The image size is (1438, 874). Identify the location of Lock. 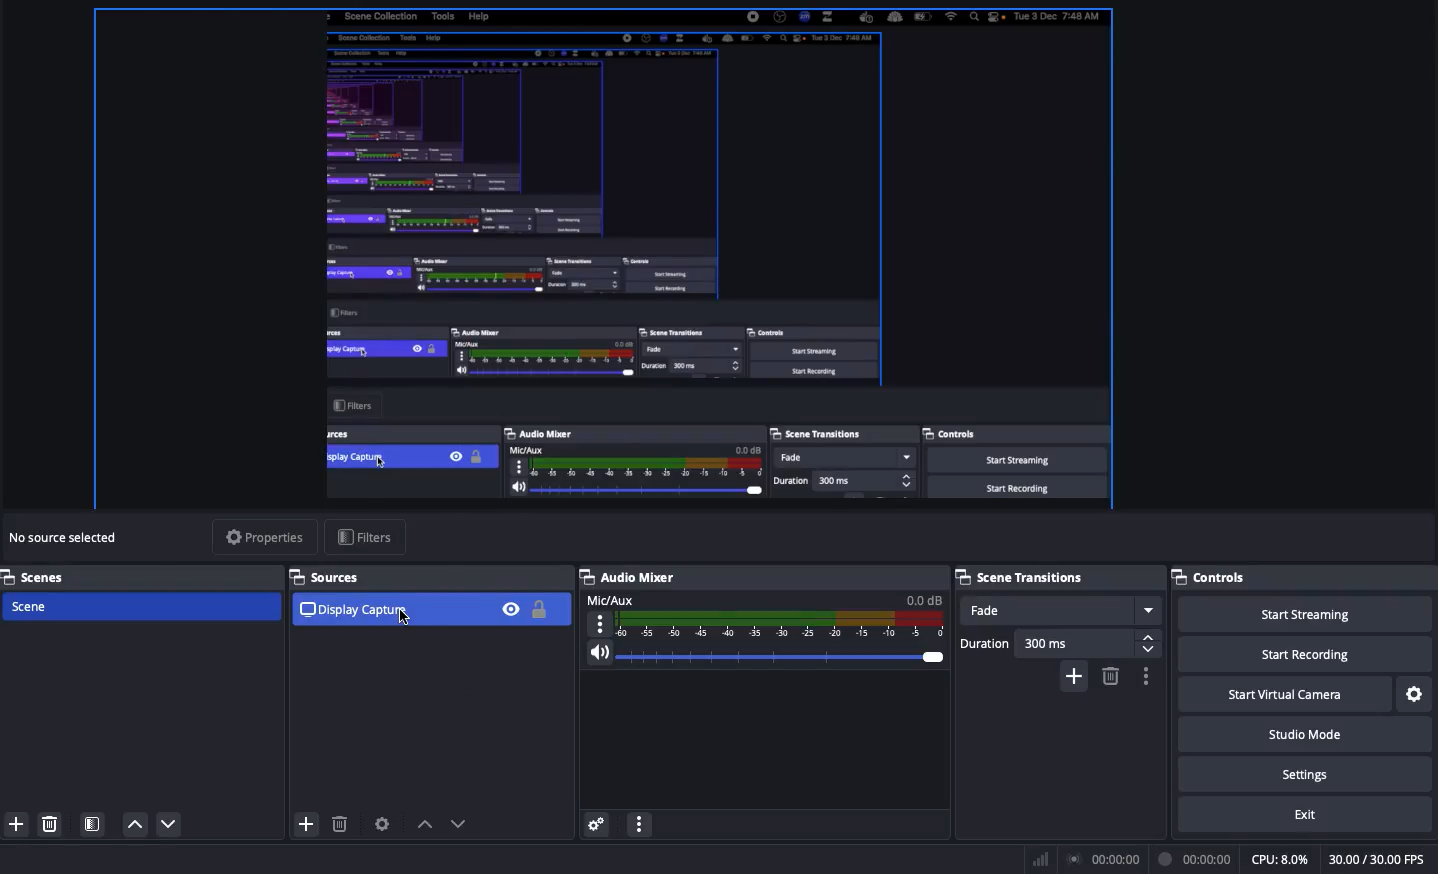
(545, 609).